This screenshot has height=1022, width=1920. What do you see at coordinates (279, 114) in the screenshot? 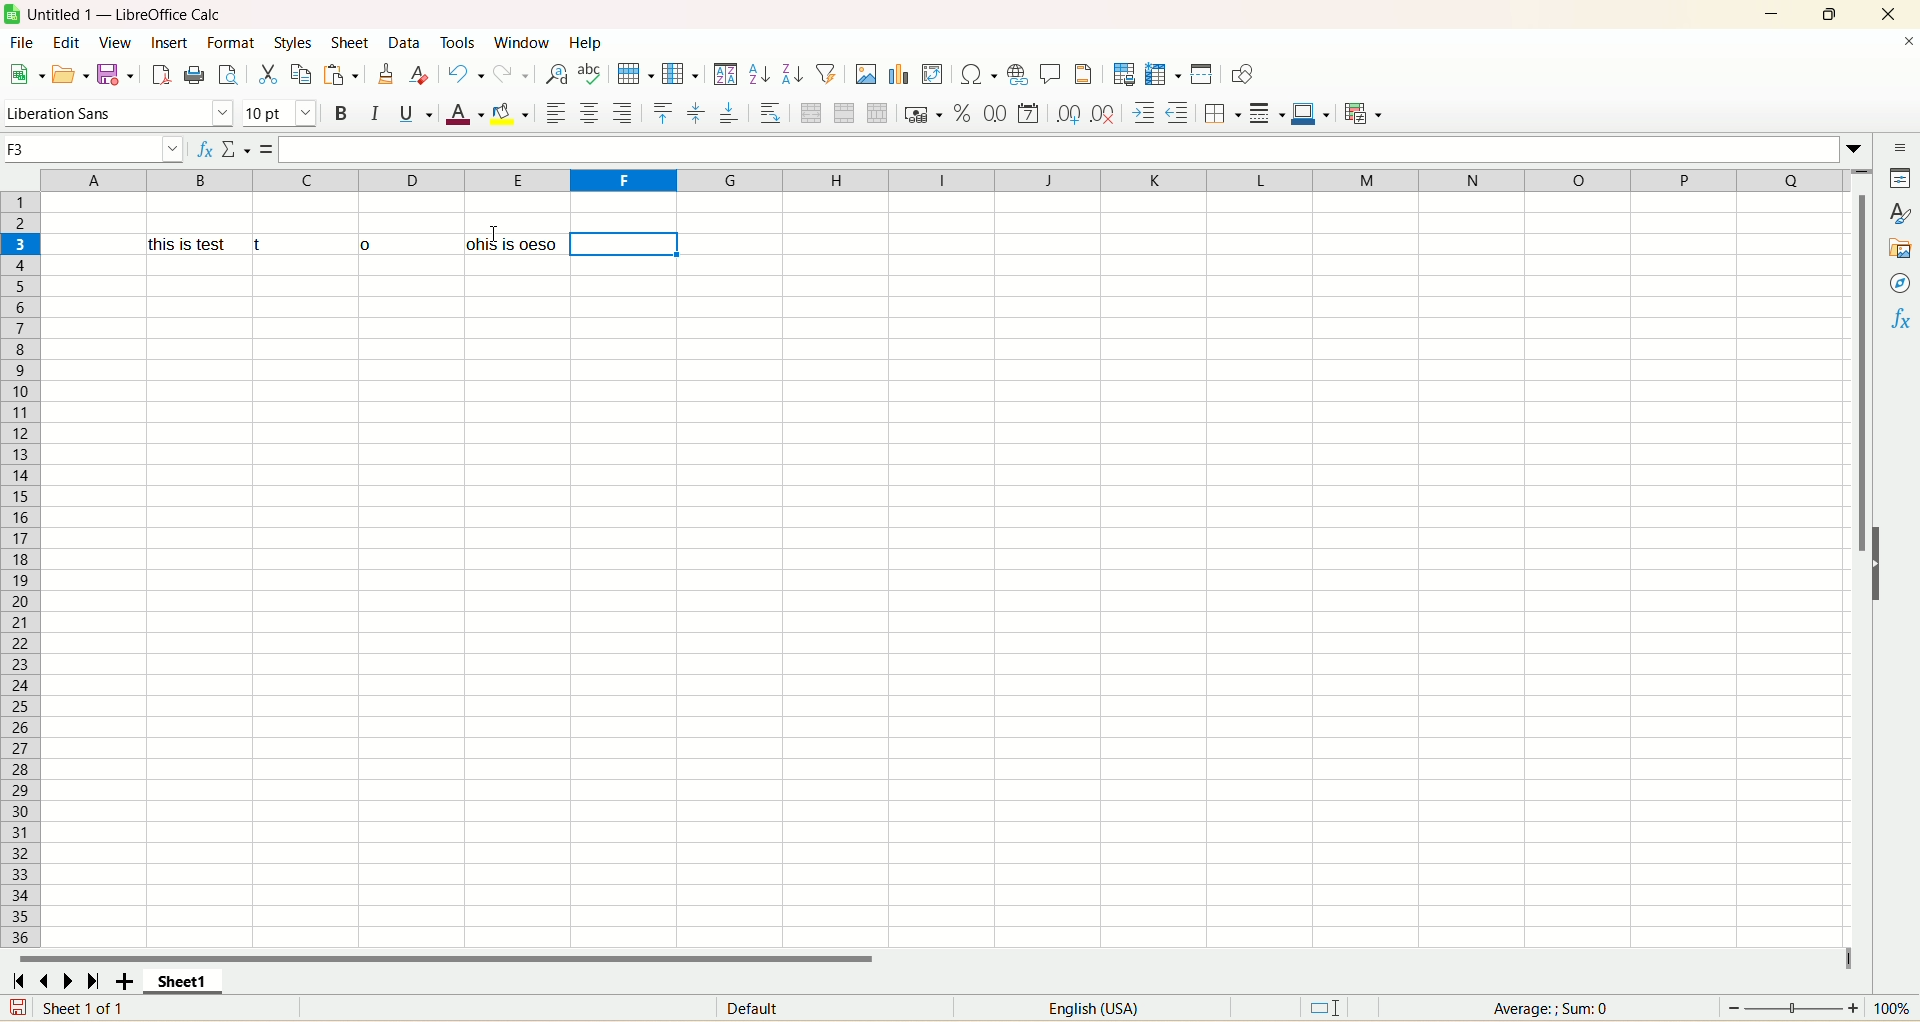
I see `font size` at bounding box center [279, 114].